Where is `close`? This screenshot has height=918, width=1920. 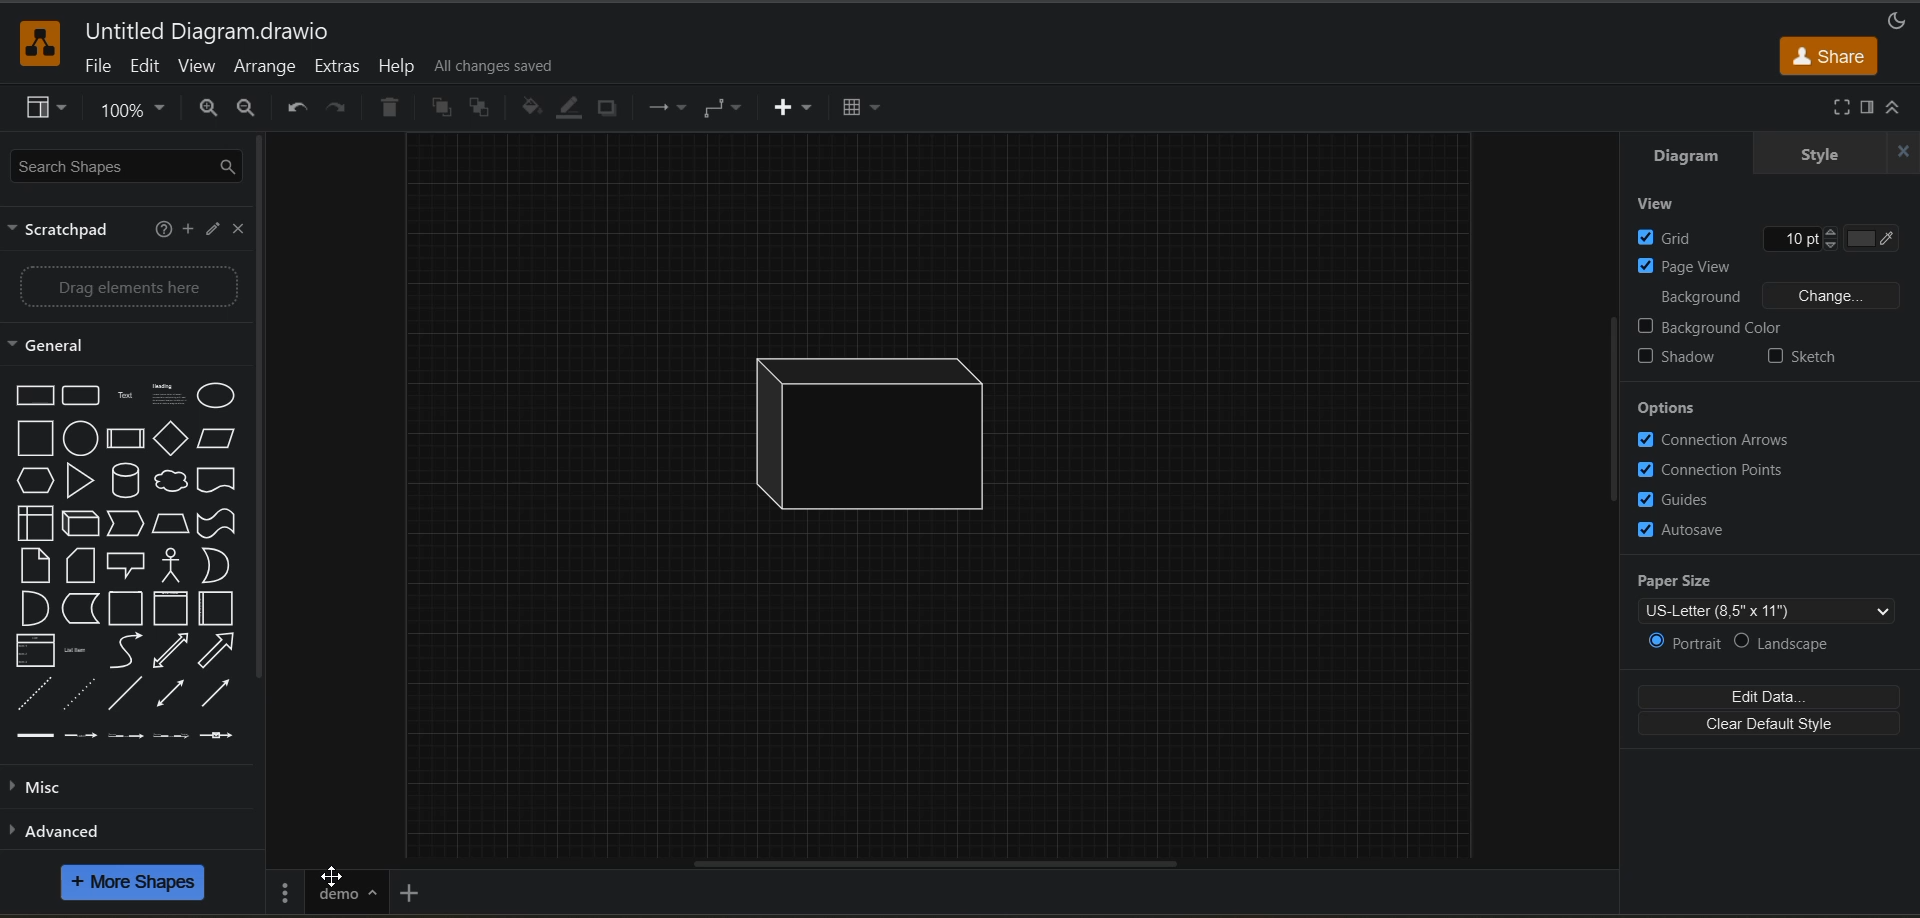
close is located at coordinates (1904, 152).